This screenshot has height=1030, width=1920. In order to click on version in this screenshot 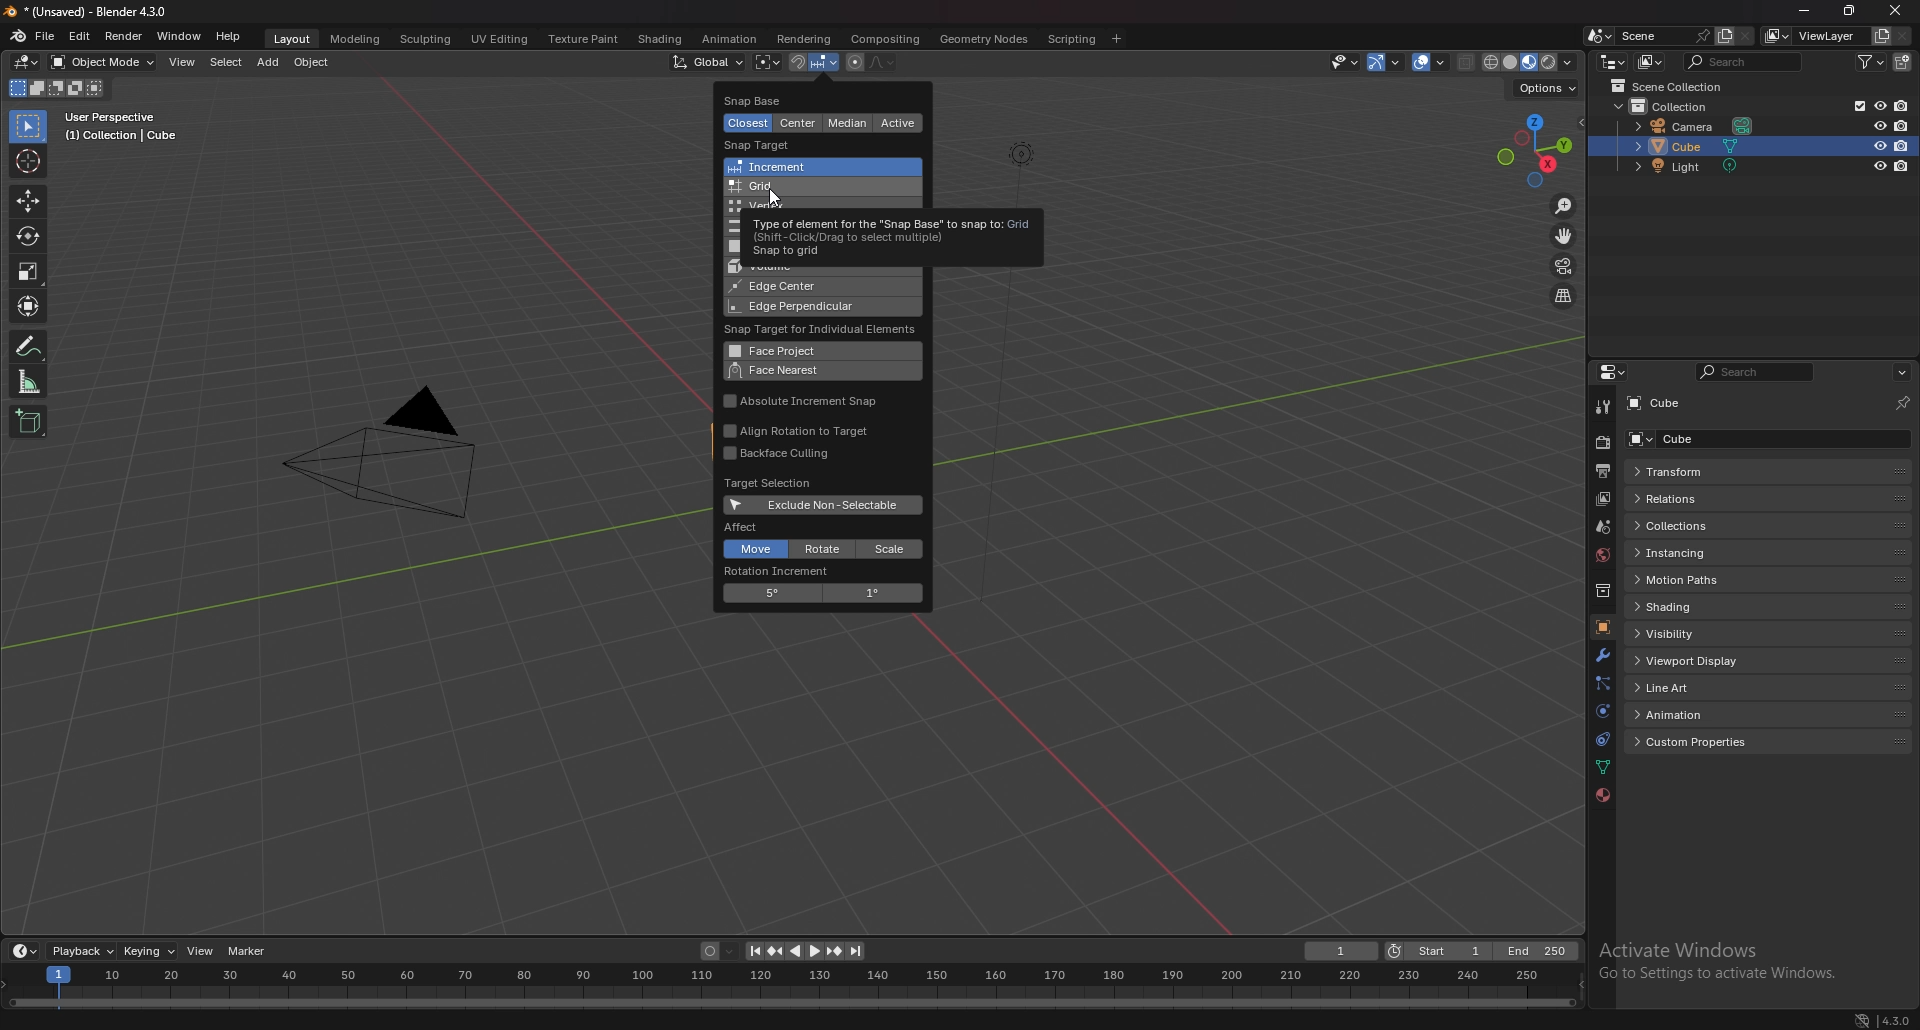, I will do `click(1893, 1020)`.